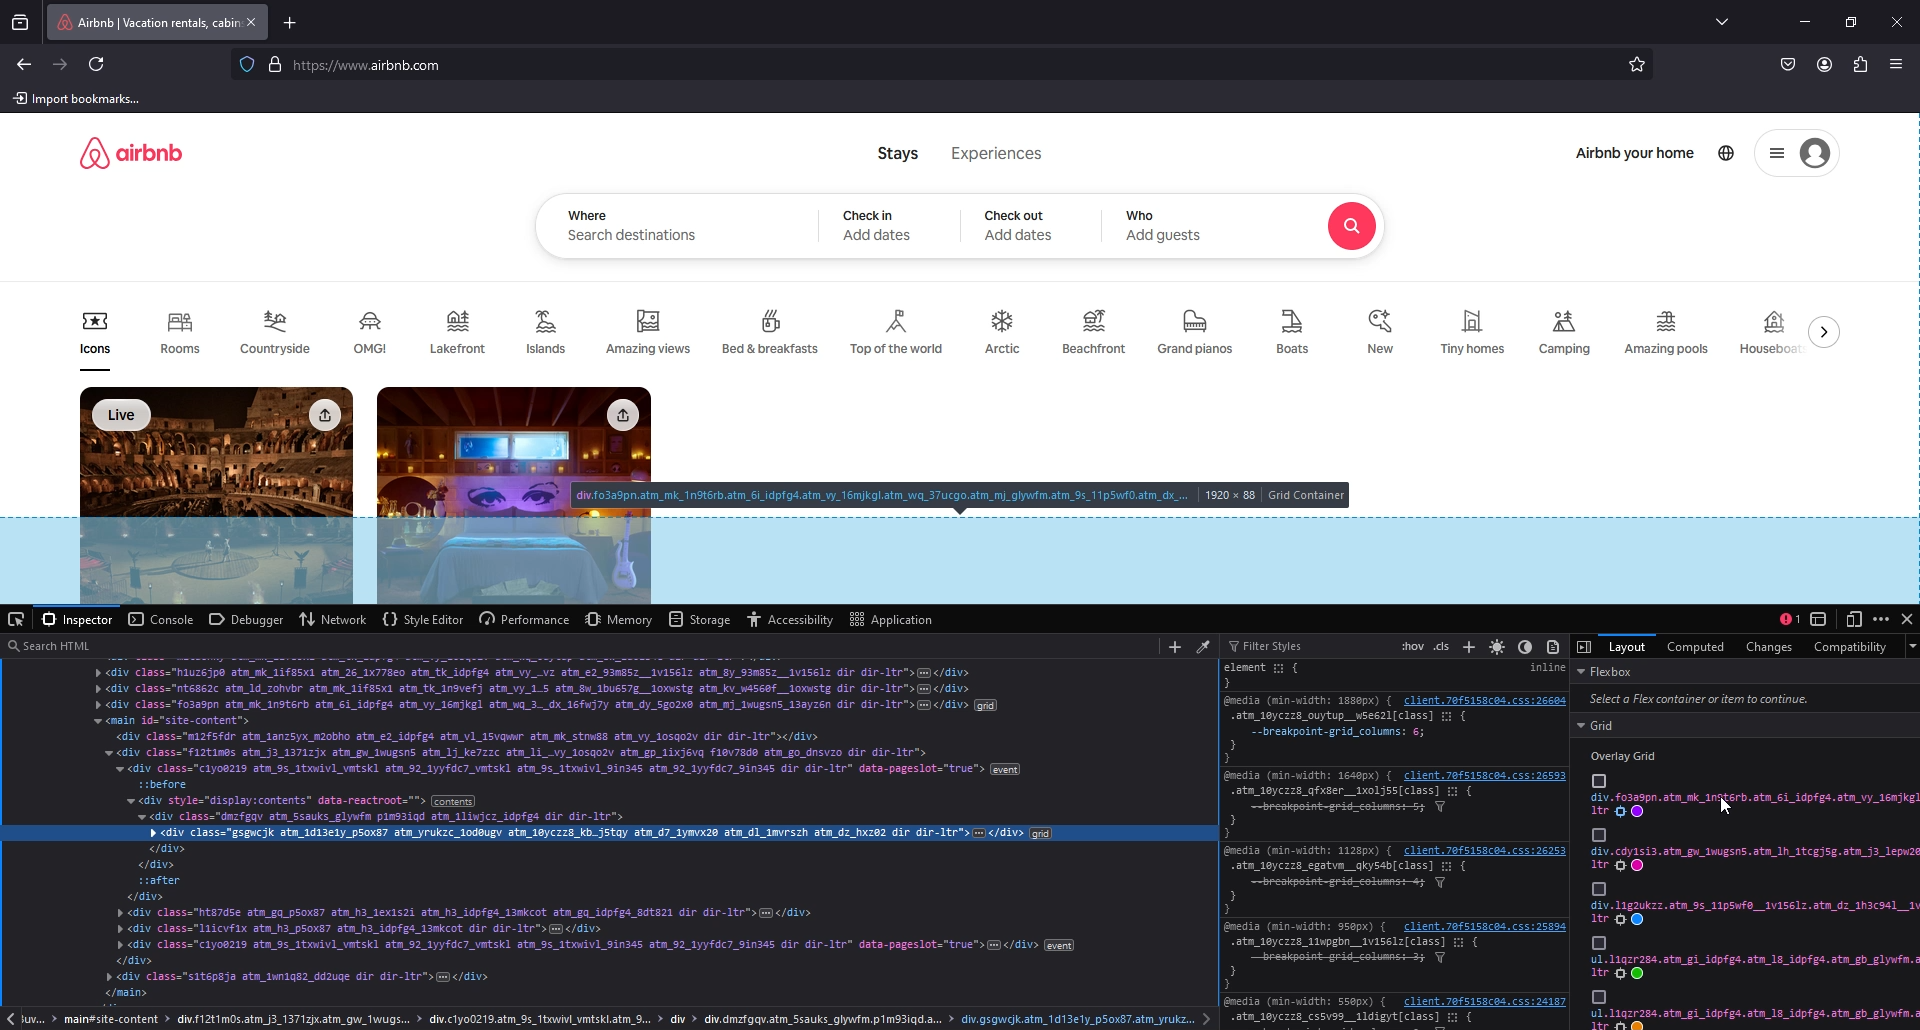 This screenshot has height=1030, width=1920. What do you see at coordinates (1311, 775) in the screenshot?
I see `media query ` at bounding box center [1311, 775].